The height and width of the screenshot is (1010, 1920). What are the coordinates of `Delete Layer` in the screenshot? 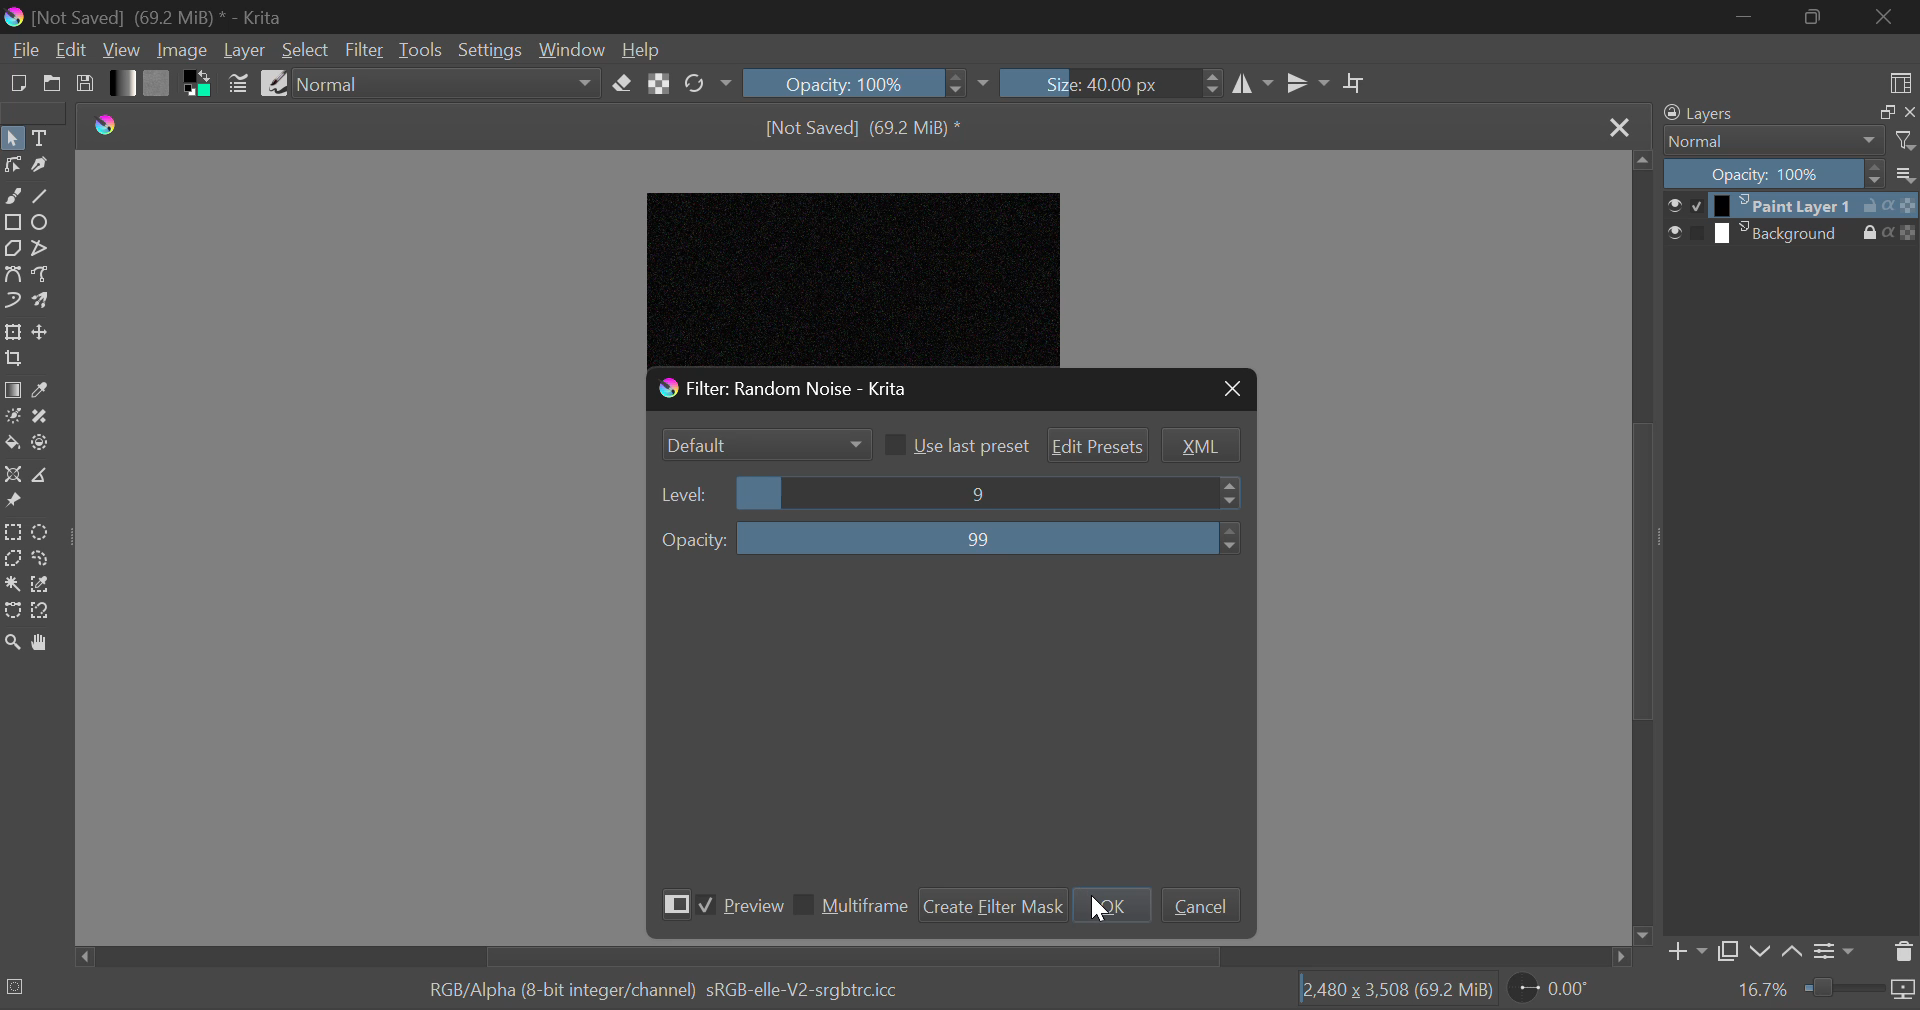 It's located at (1904, 954).